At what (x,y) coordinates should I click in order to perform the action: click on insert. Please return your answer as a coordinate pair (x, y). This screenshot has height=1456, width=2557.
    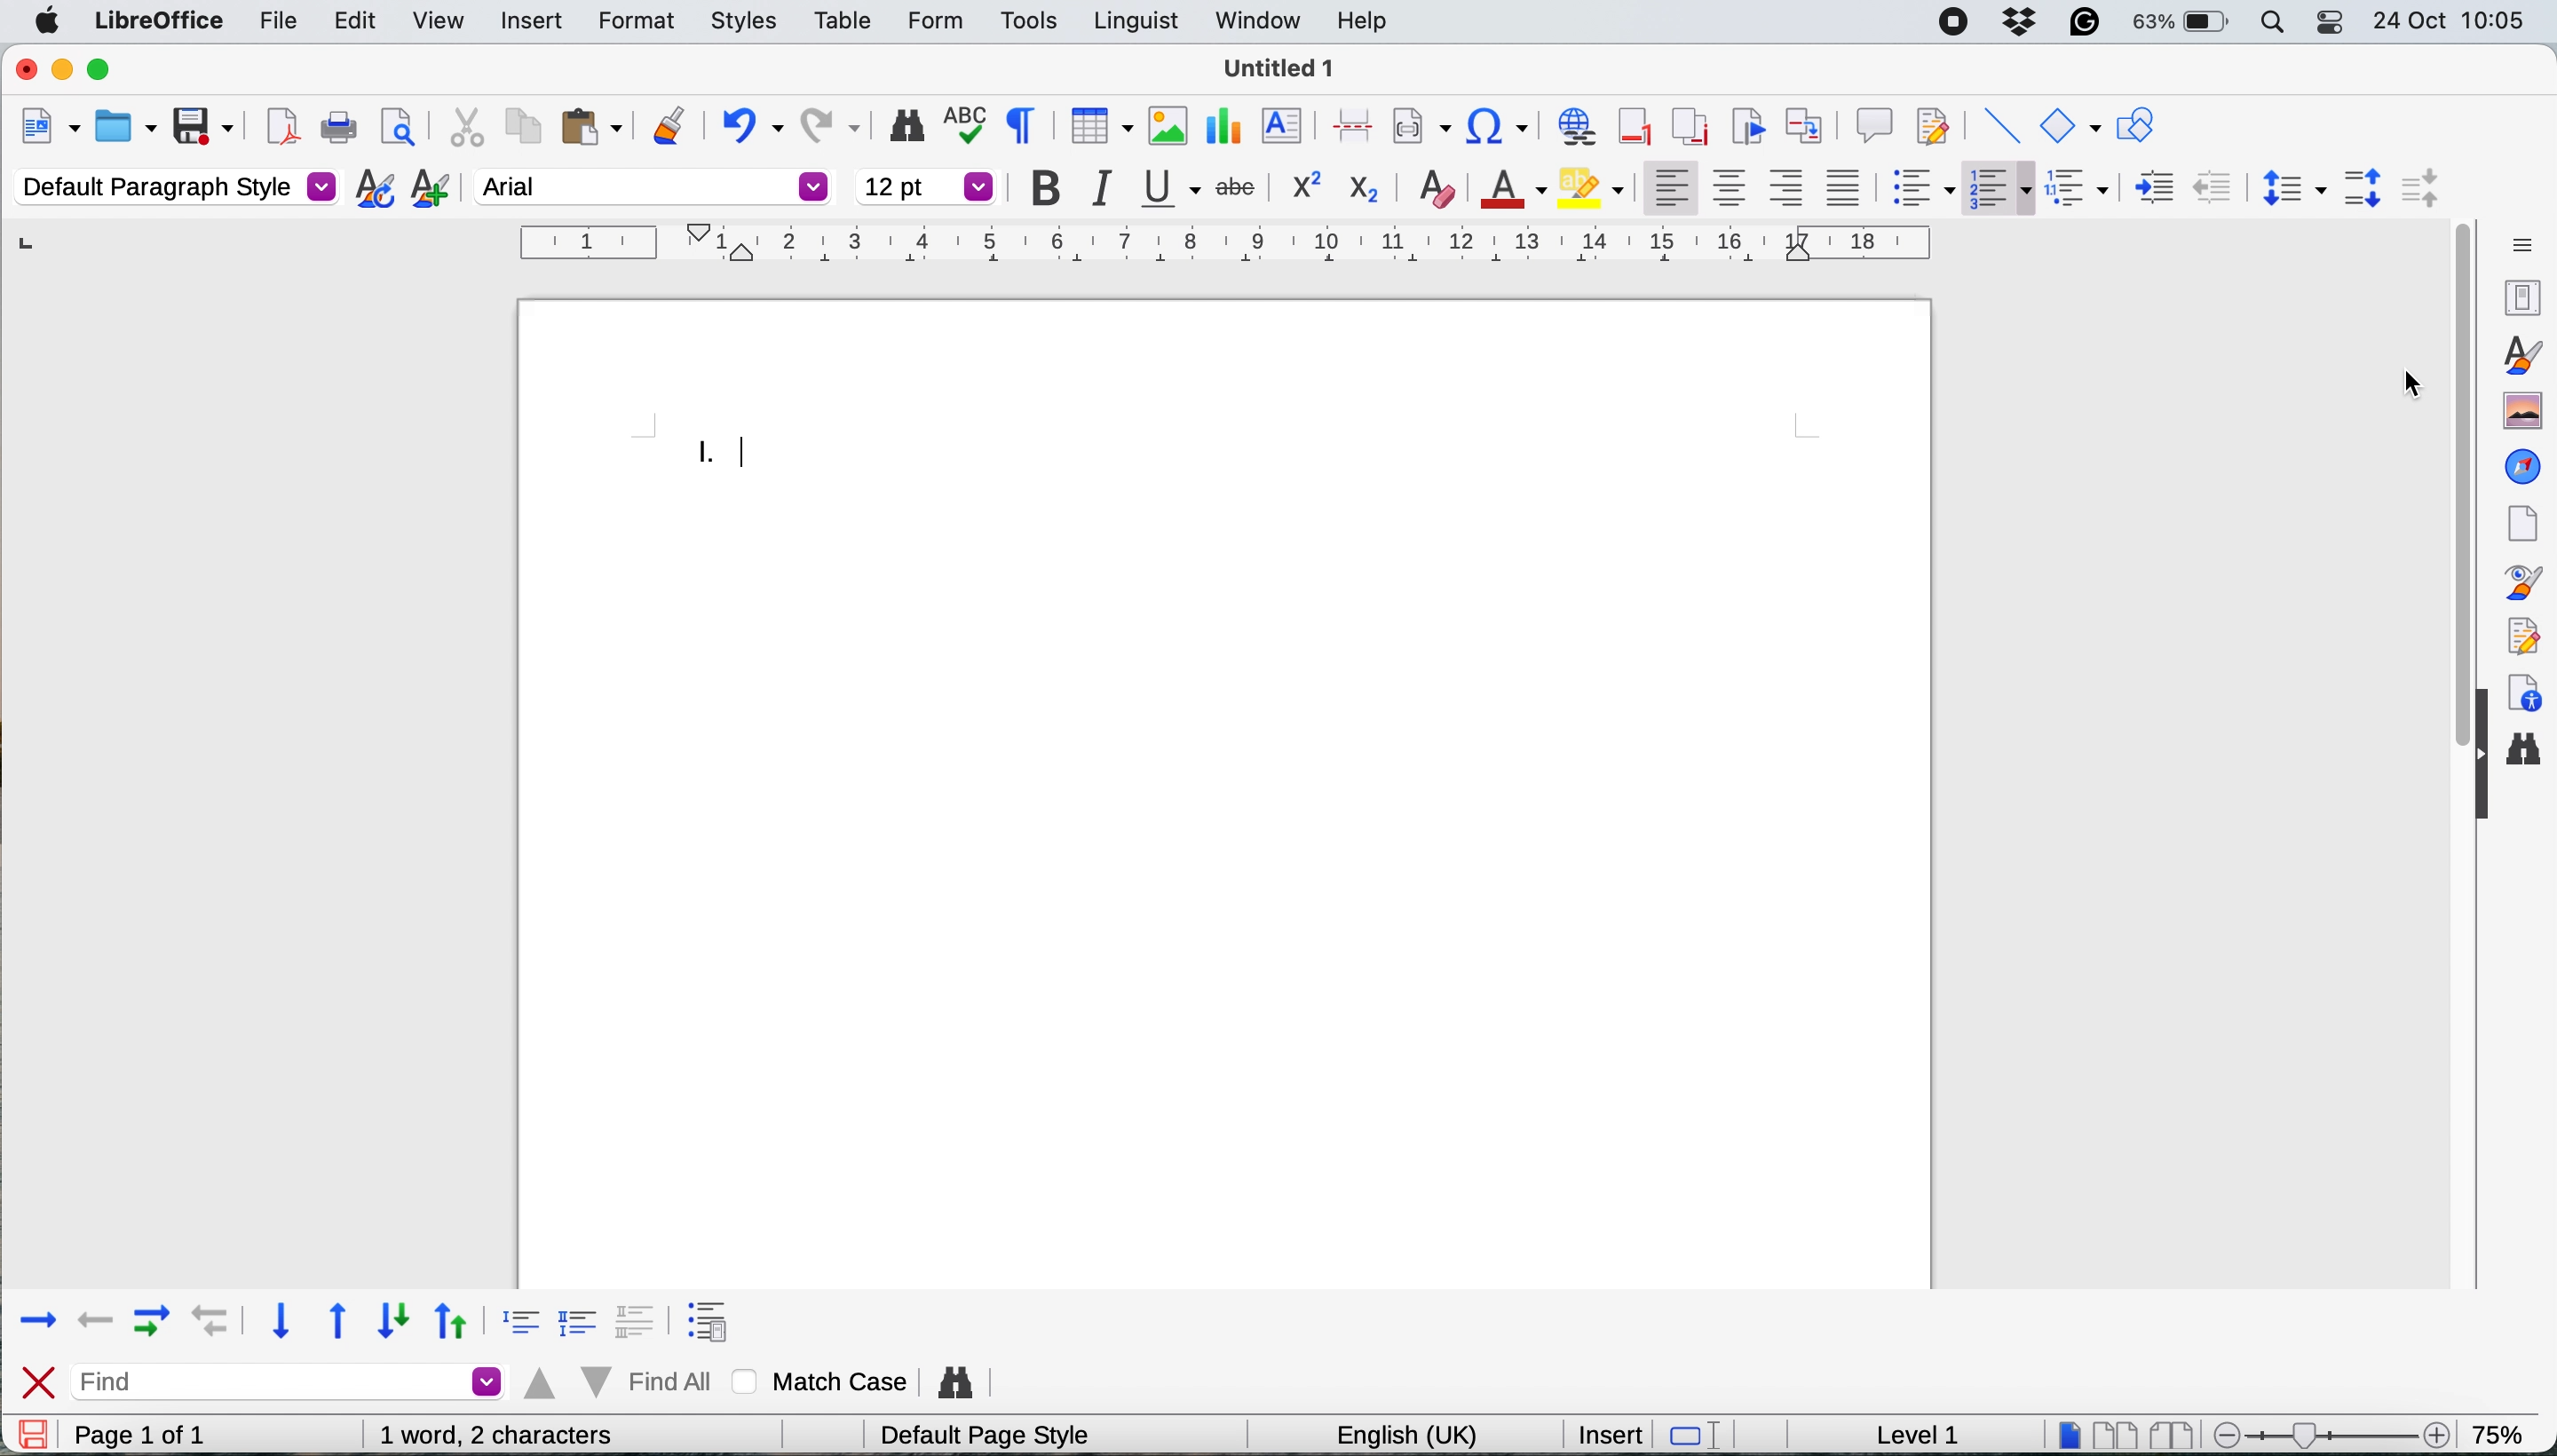
    Looking at the image, I should click on (530, 19).